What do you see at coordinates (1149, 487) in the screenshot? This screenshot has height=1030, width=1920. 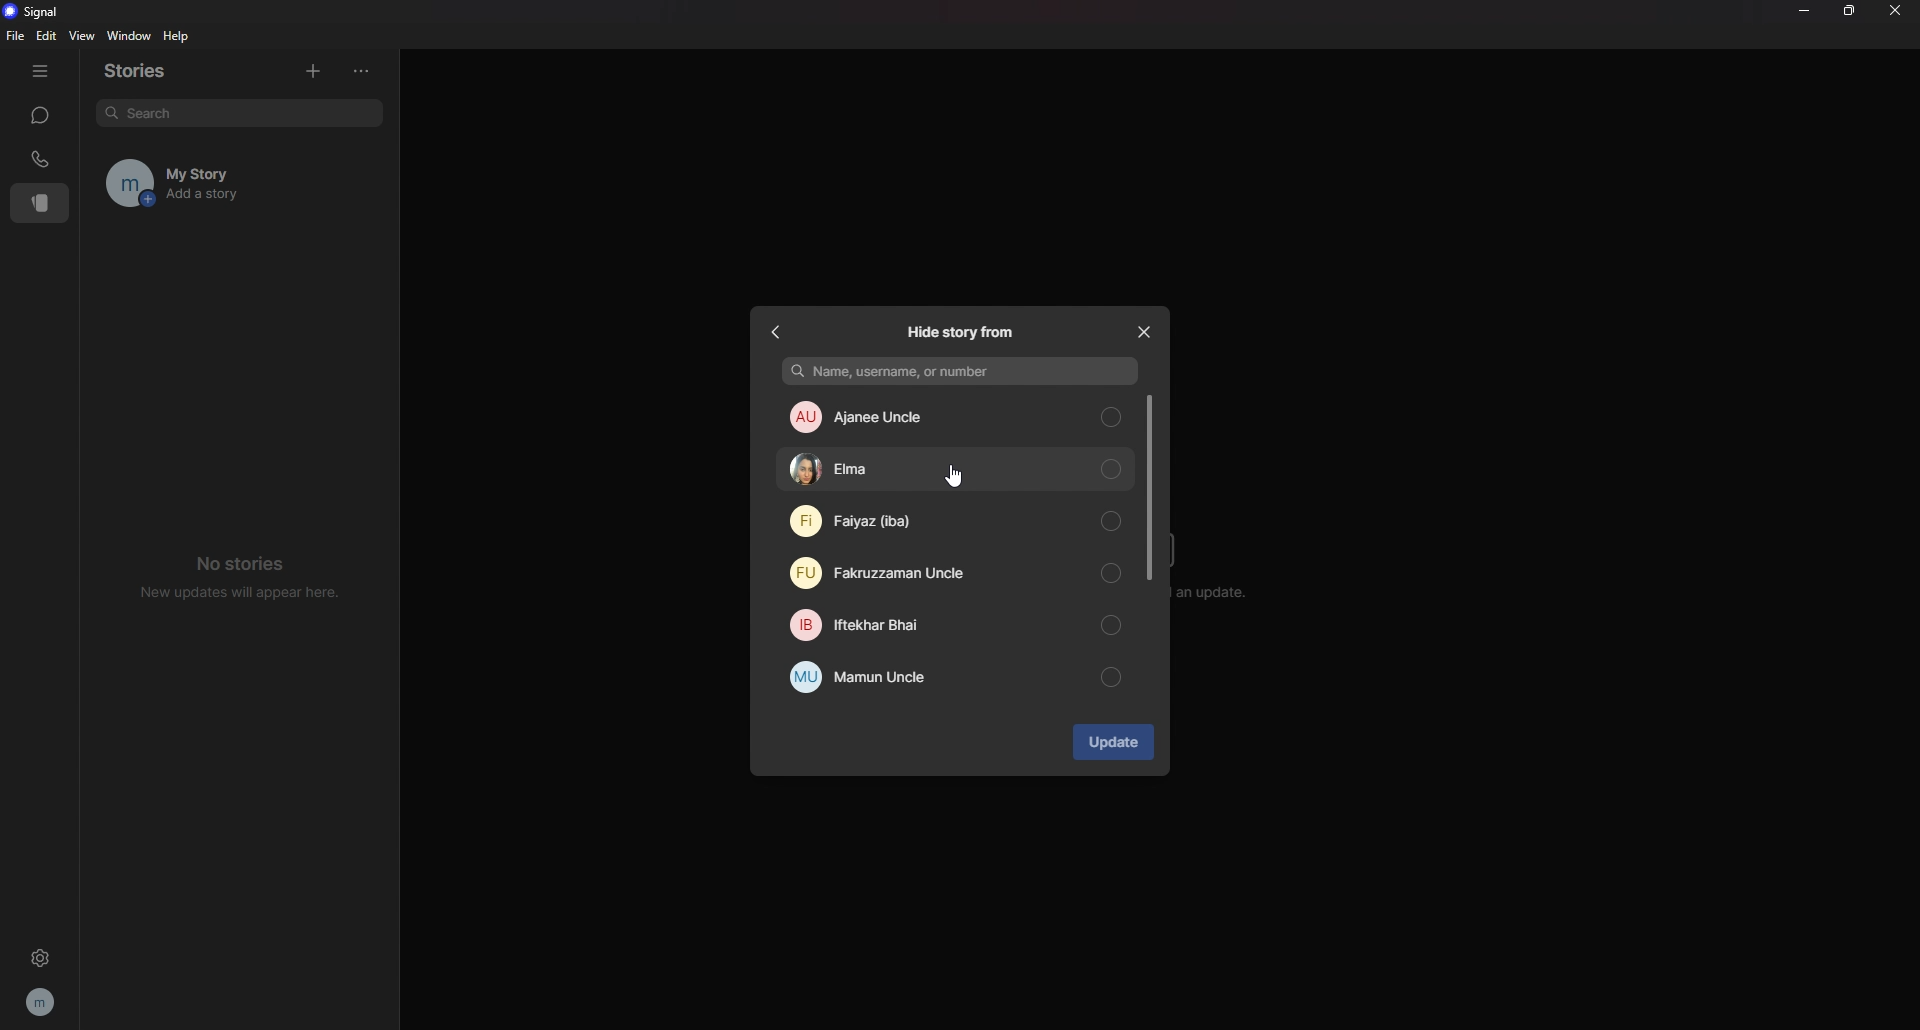 I see `scroll bar` at bounding box center [1149, 487].